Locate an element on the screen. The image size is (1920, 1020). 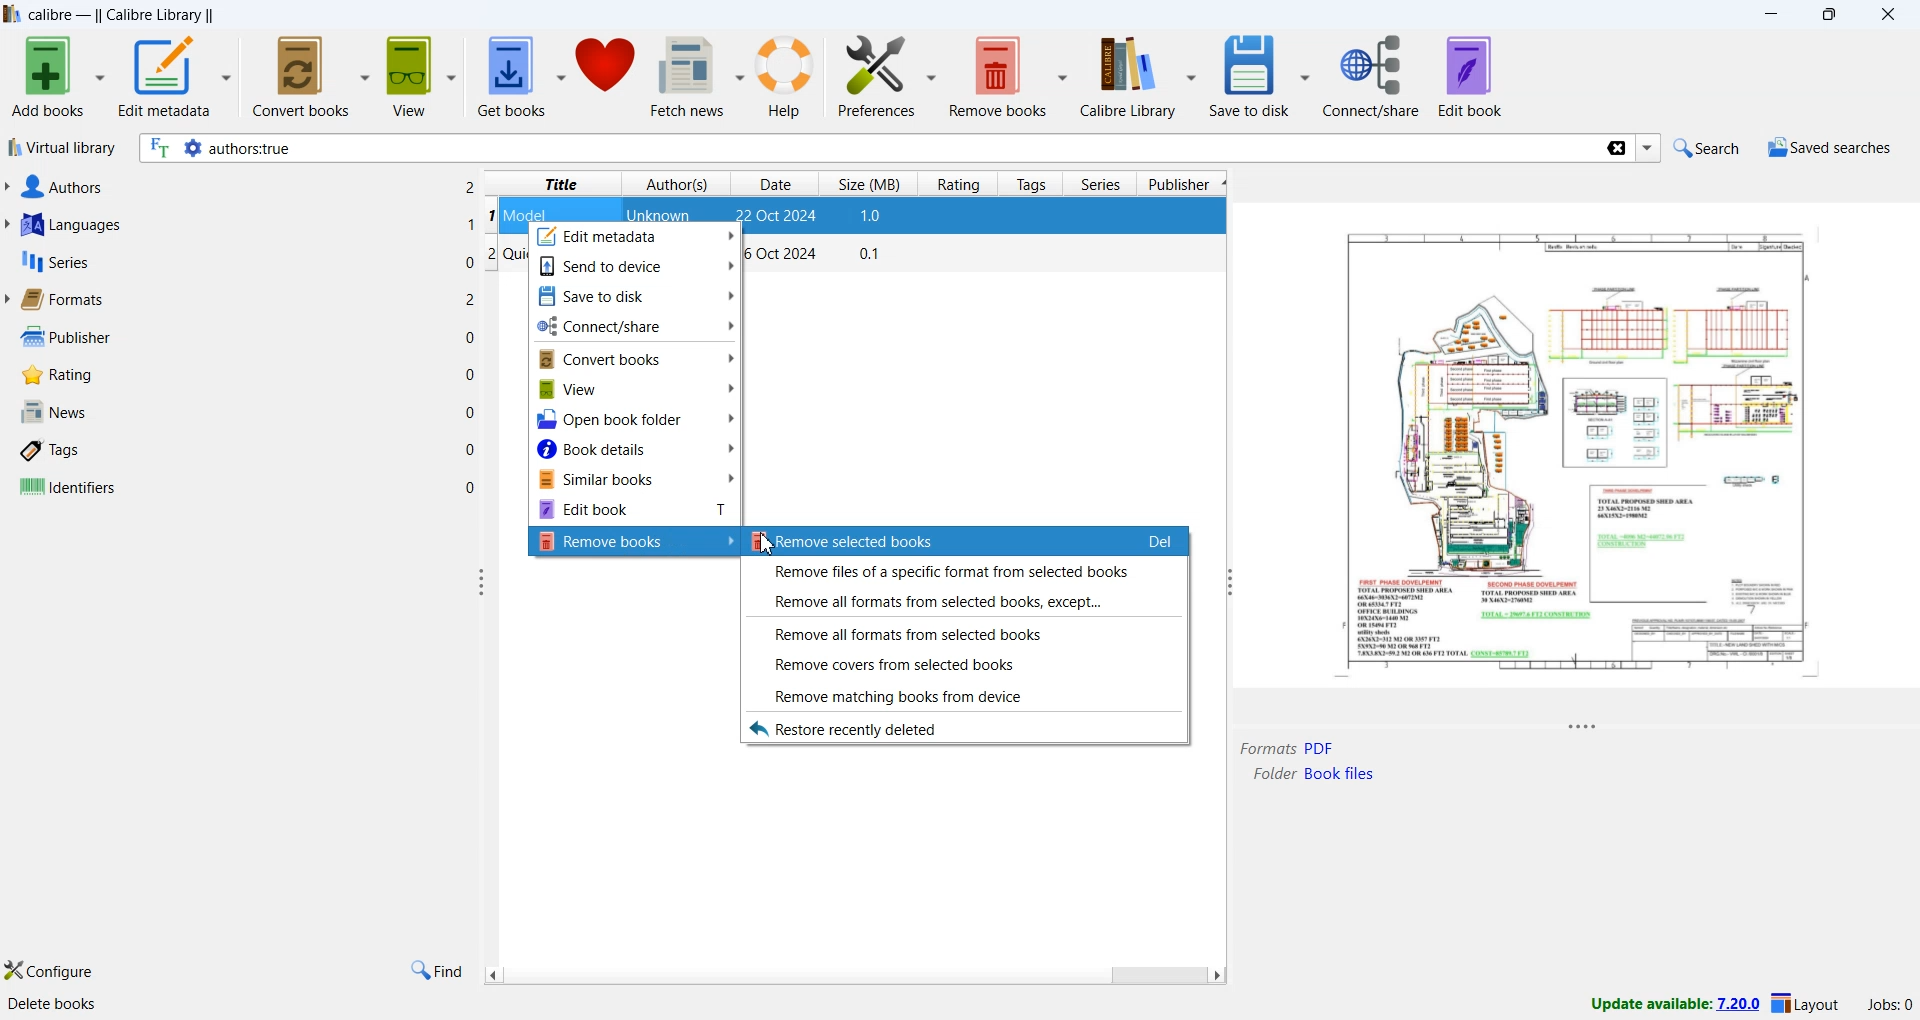
remove books is located at coordinates (1010, 77).